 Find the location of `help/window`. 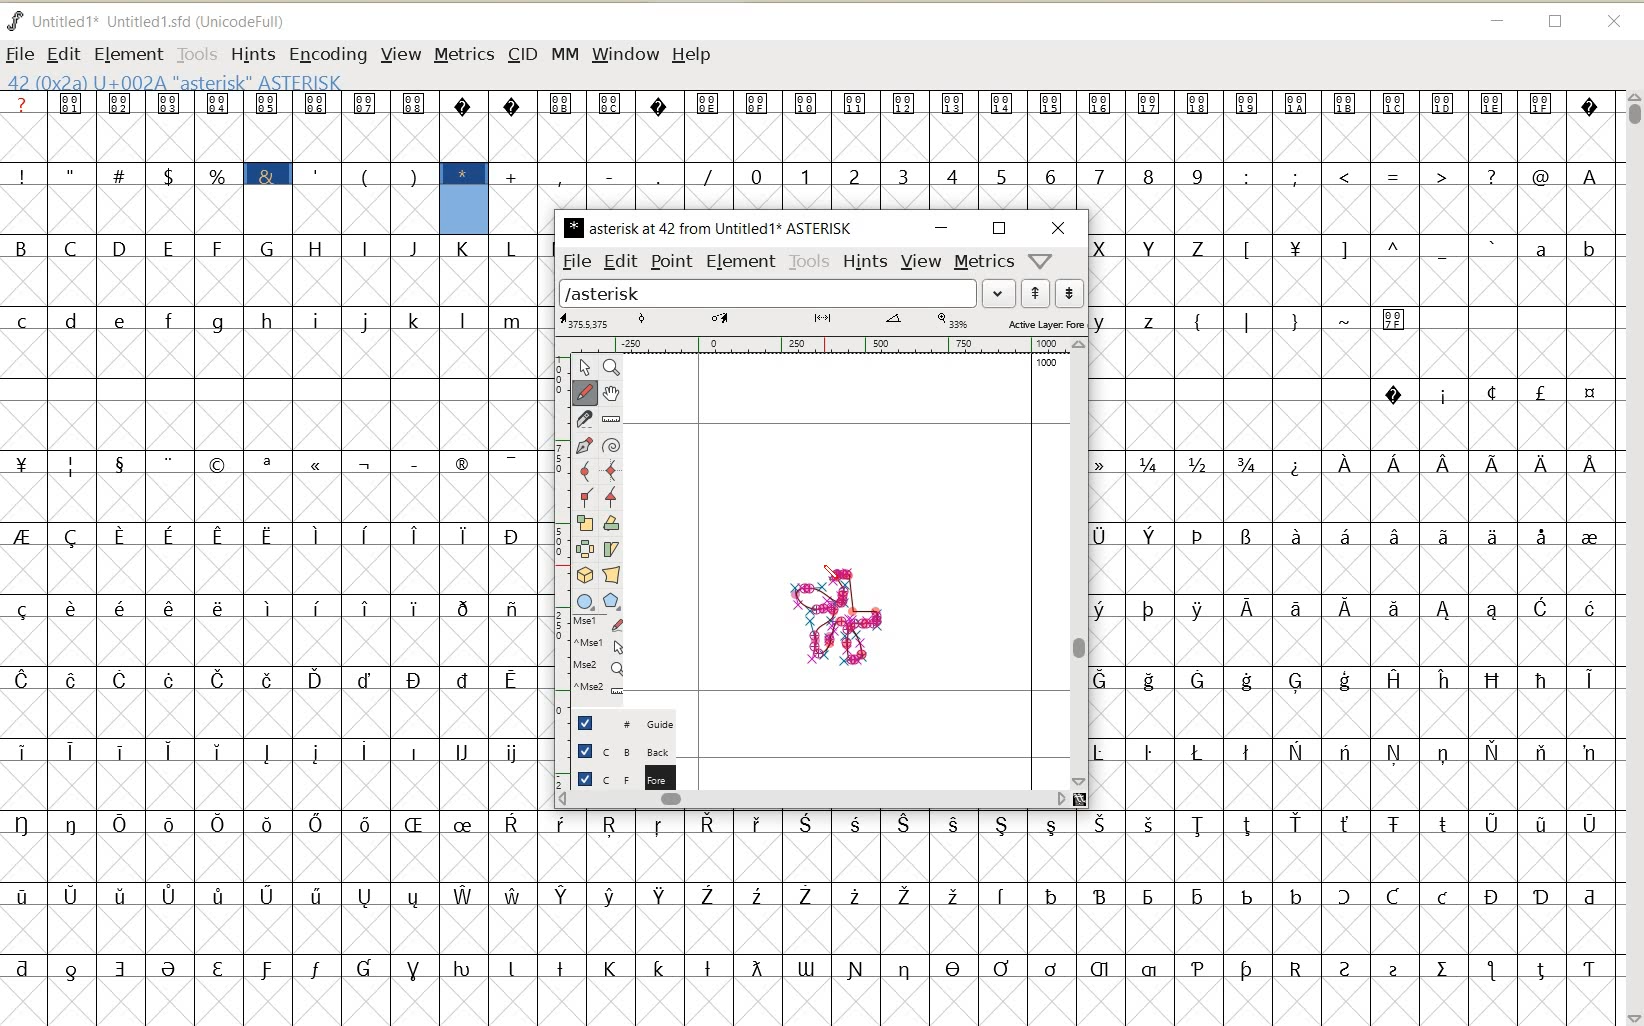

help/window is located at coordinates (1042, 262).